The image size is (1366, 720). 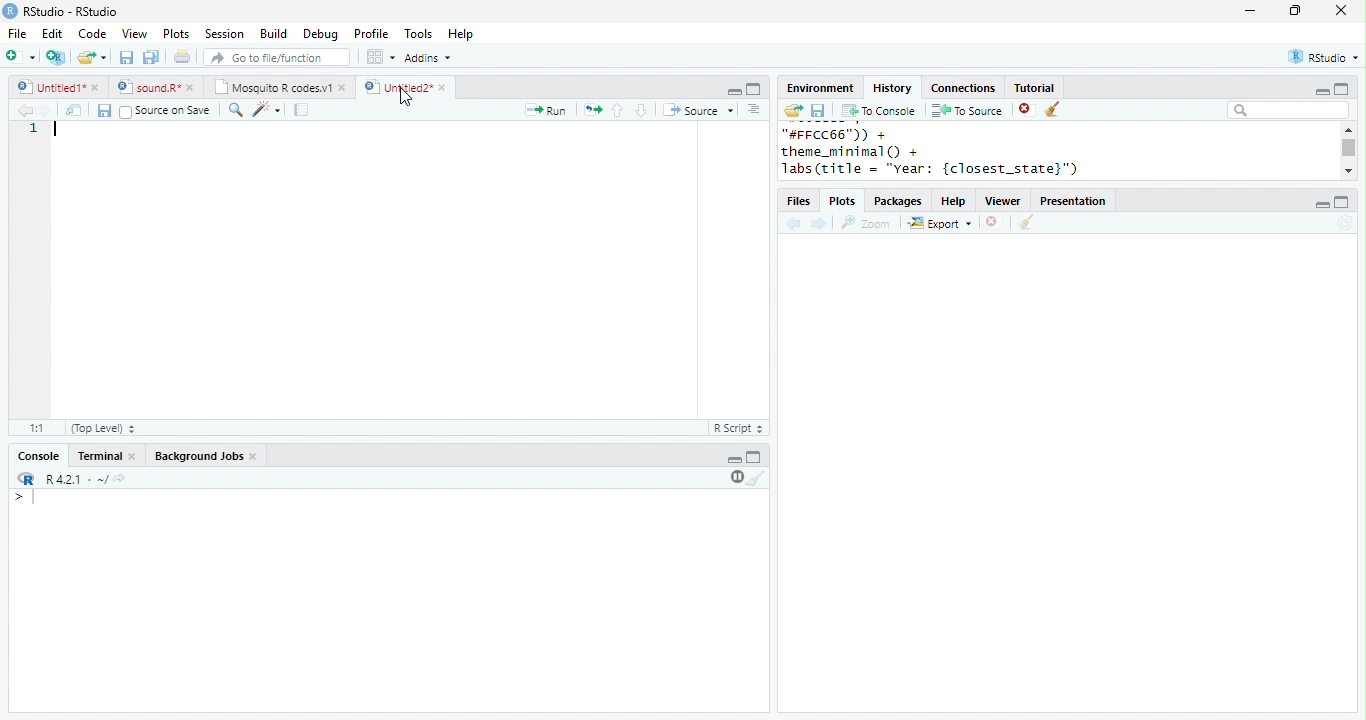 What do you see at coordinates (47, 86) in the screenshot?
I see `Untitled1` at bounding box center [47, 86].